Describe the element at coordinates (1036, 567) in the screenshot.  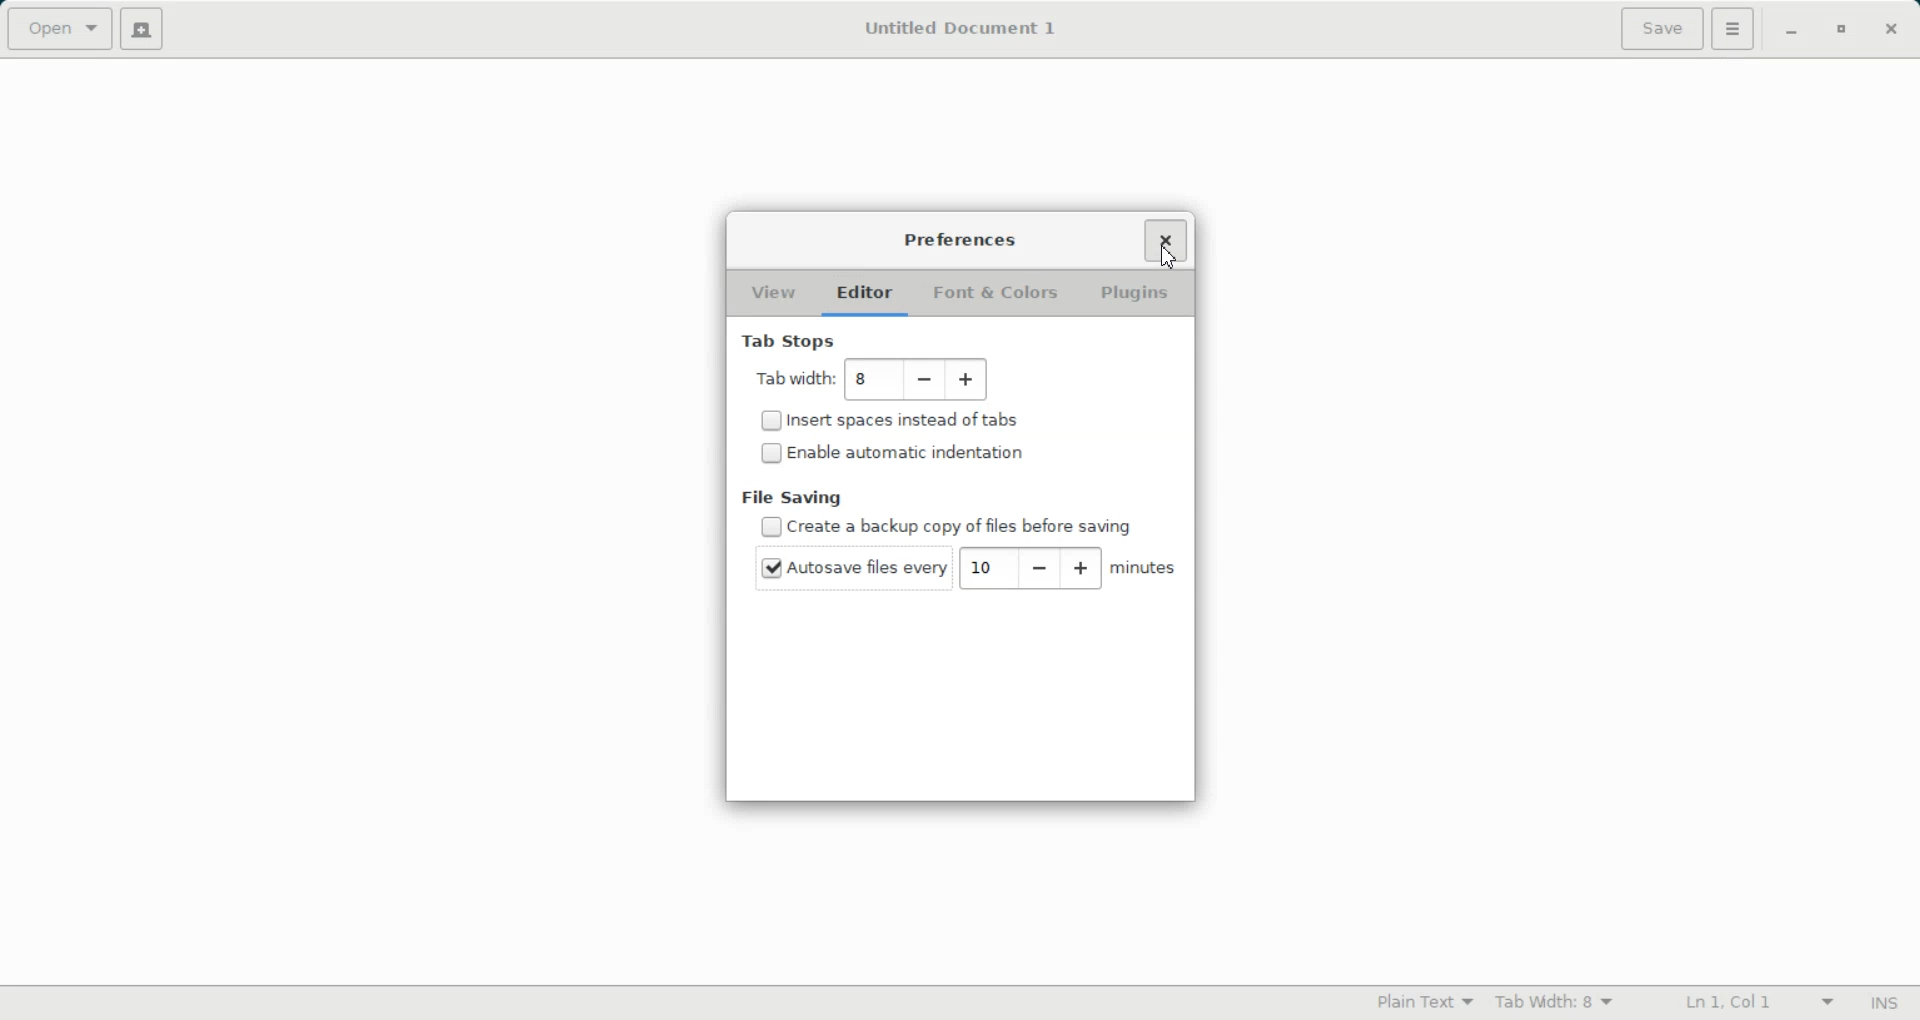
I see `Decrease` at that location.